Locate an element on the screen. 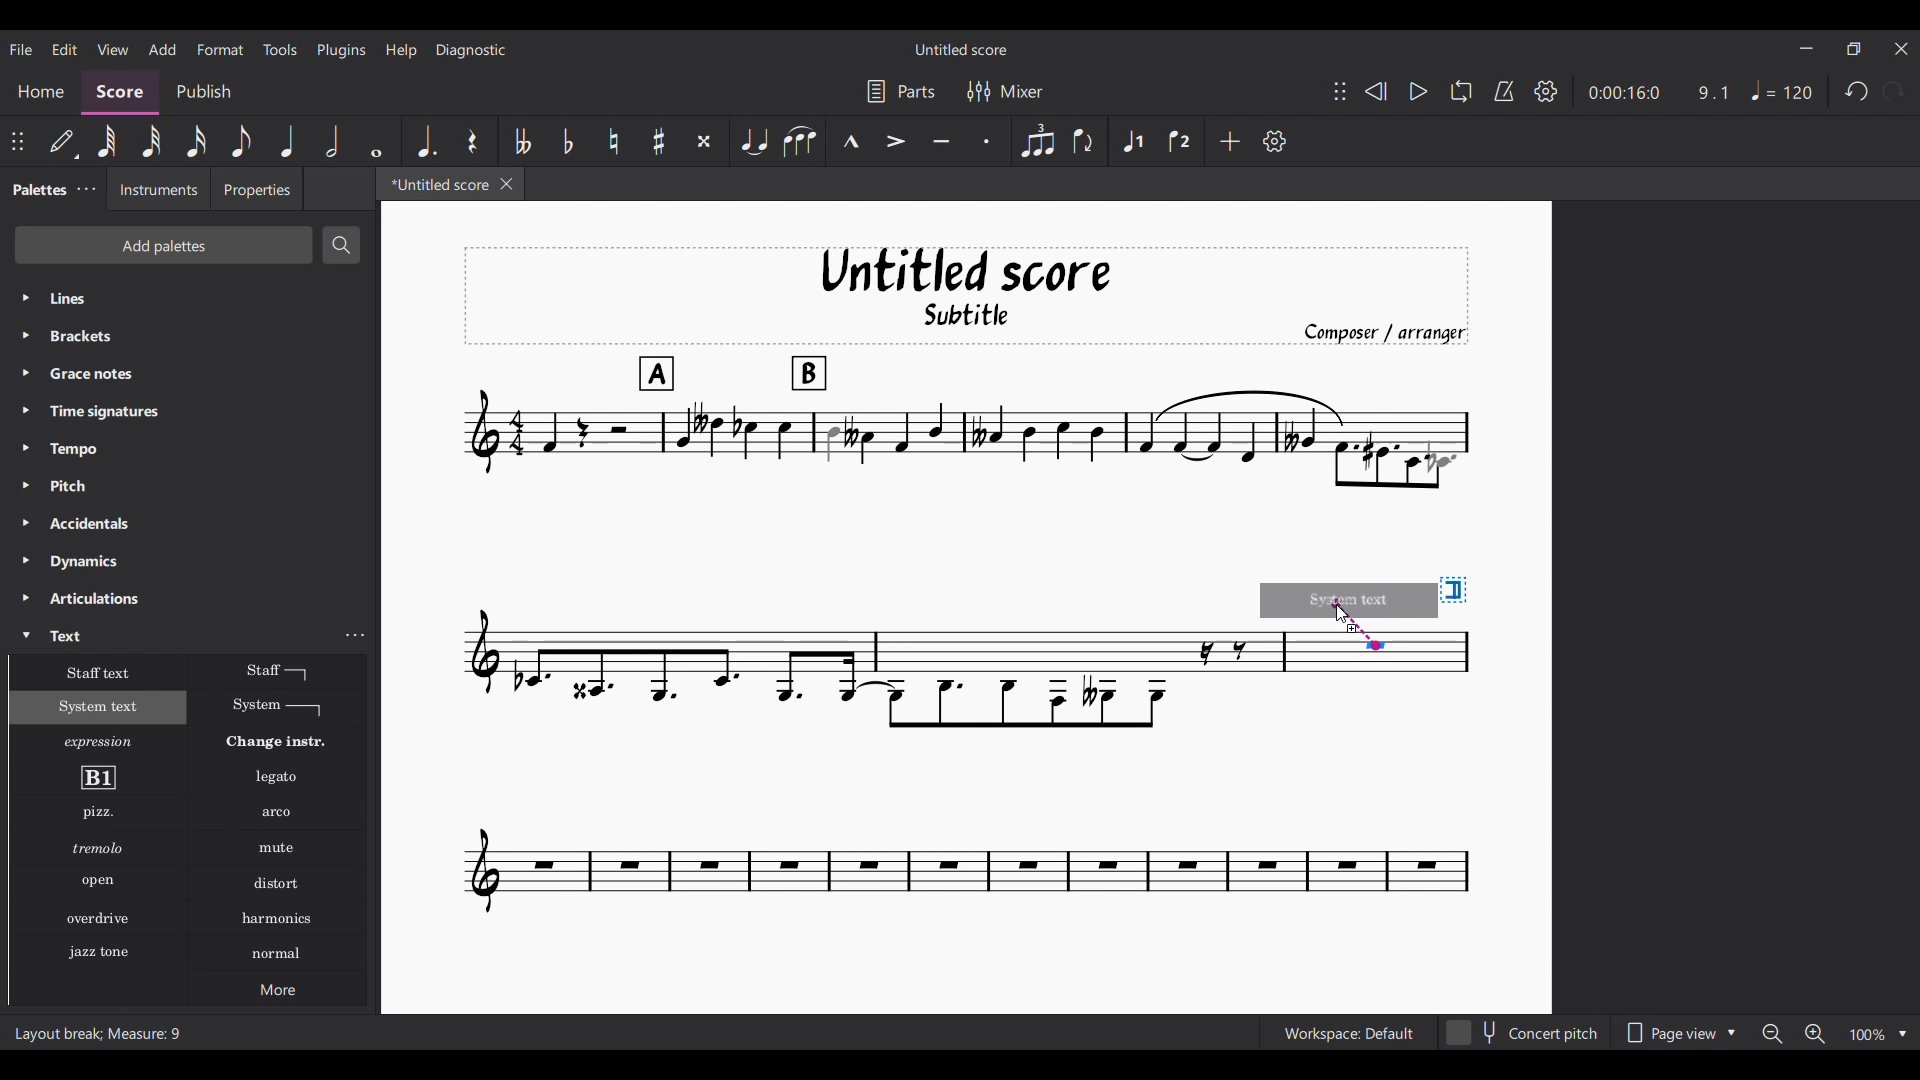  Time signatures is located at coordinates (191, 411).